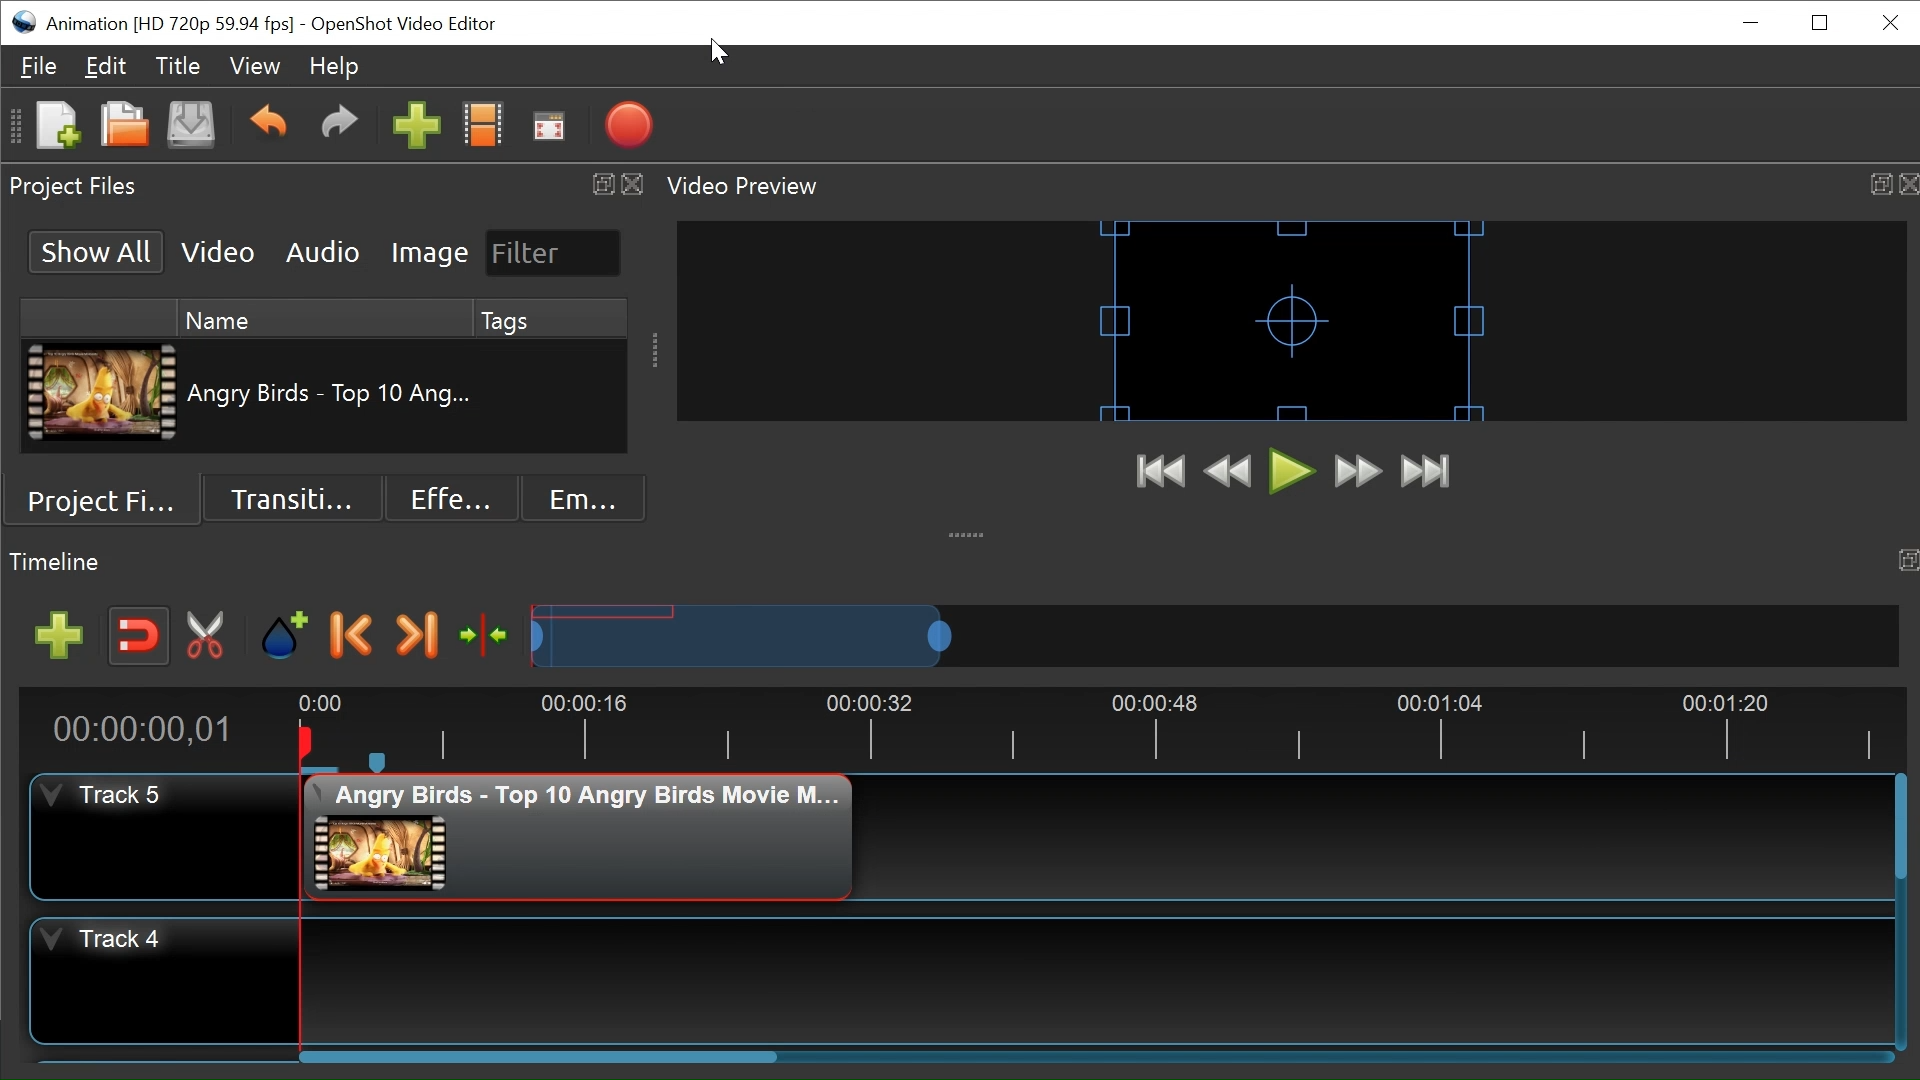 Image resolution: width=1920 pixels, height=1080 pixels. What do you see at coordinates (139, 636) in the screenshot?
I see `Snap` at bounding box center [139, 636].